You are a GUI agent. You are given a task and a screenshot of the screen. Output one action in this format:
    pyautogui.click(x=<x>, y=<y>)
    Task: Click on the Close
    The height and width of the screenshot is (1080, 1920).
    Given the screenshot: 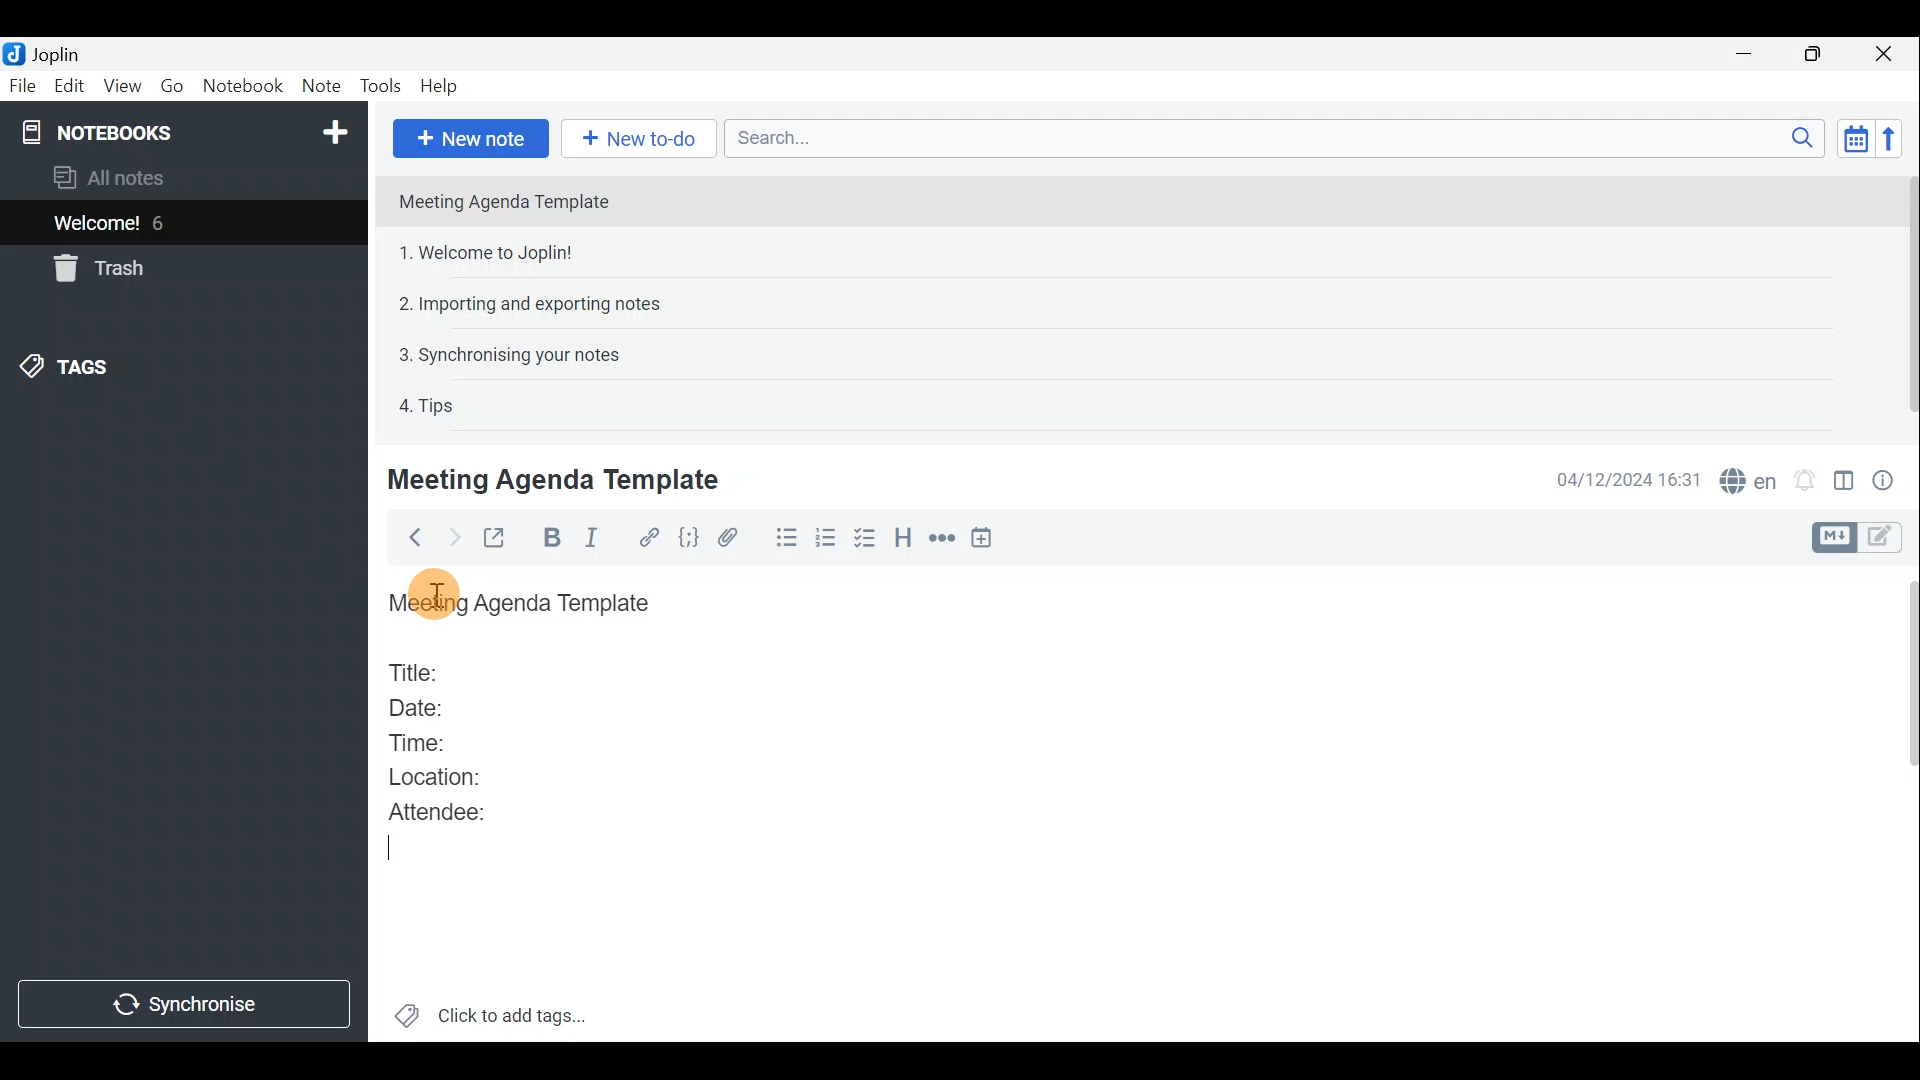 What is the action you would take?
    pyautogui.click(x=1885, y=55)
    